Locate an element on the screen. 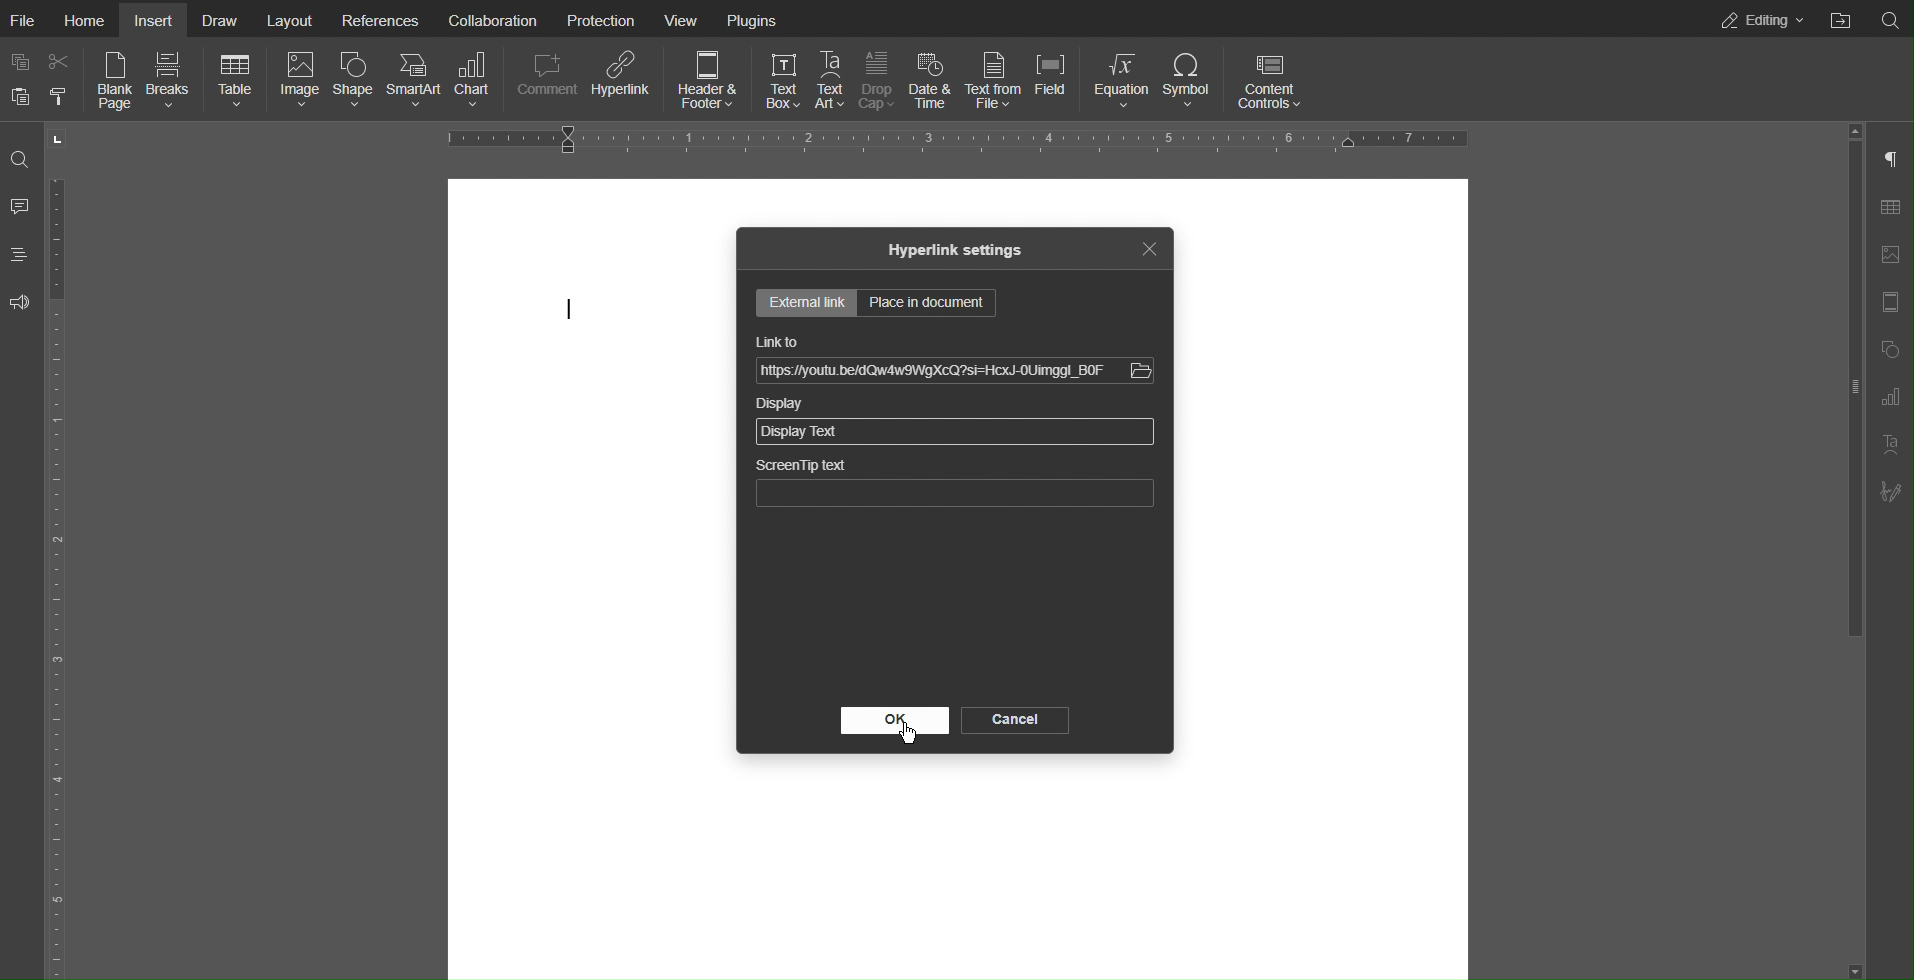 The width and height of the screenshot is (1914, 980). Drop Cap is located at coordinates (880, 81).